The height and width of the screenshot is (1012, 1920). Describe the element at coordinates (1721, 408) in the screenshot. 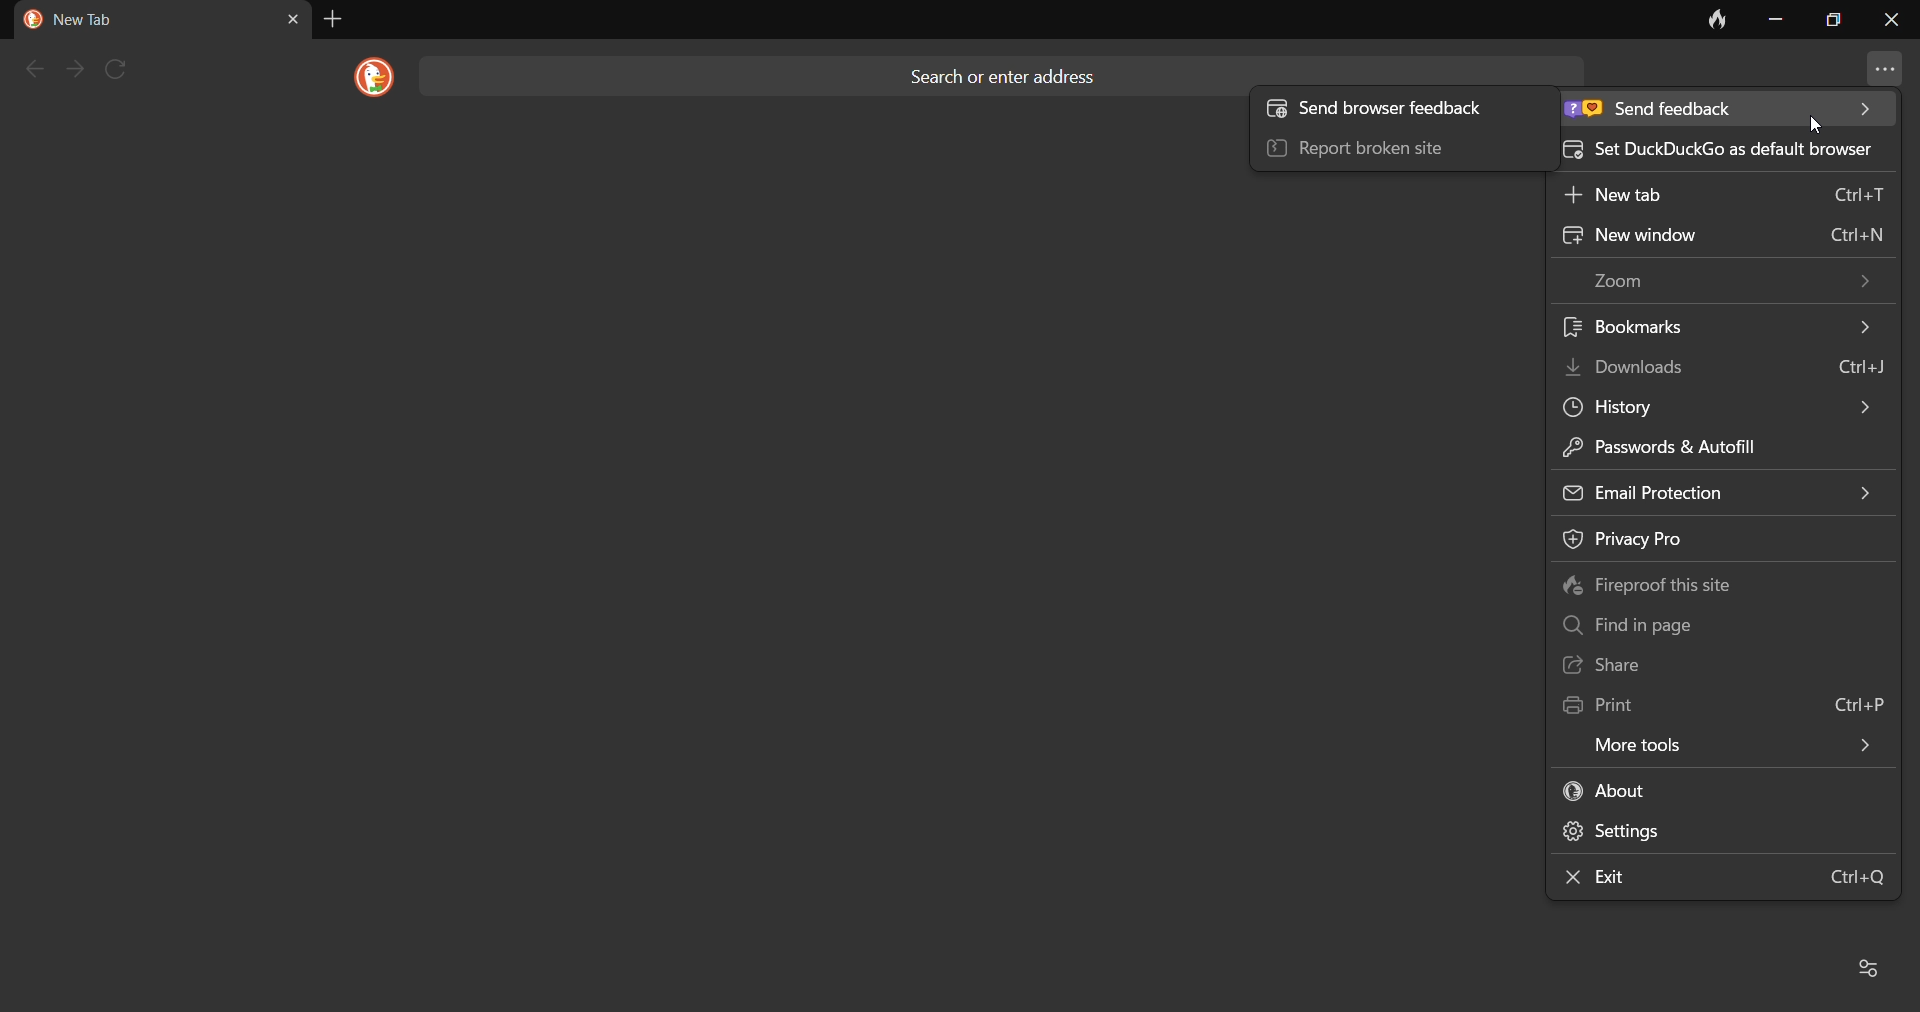

I see `history` at that location.